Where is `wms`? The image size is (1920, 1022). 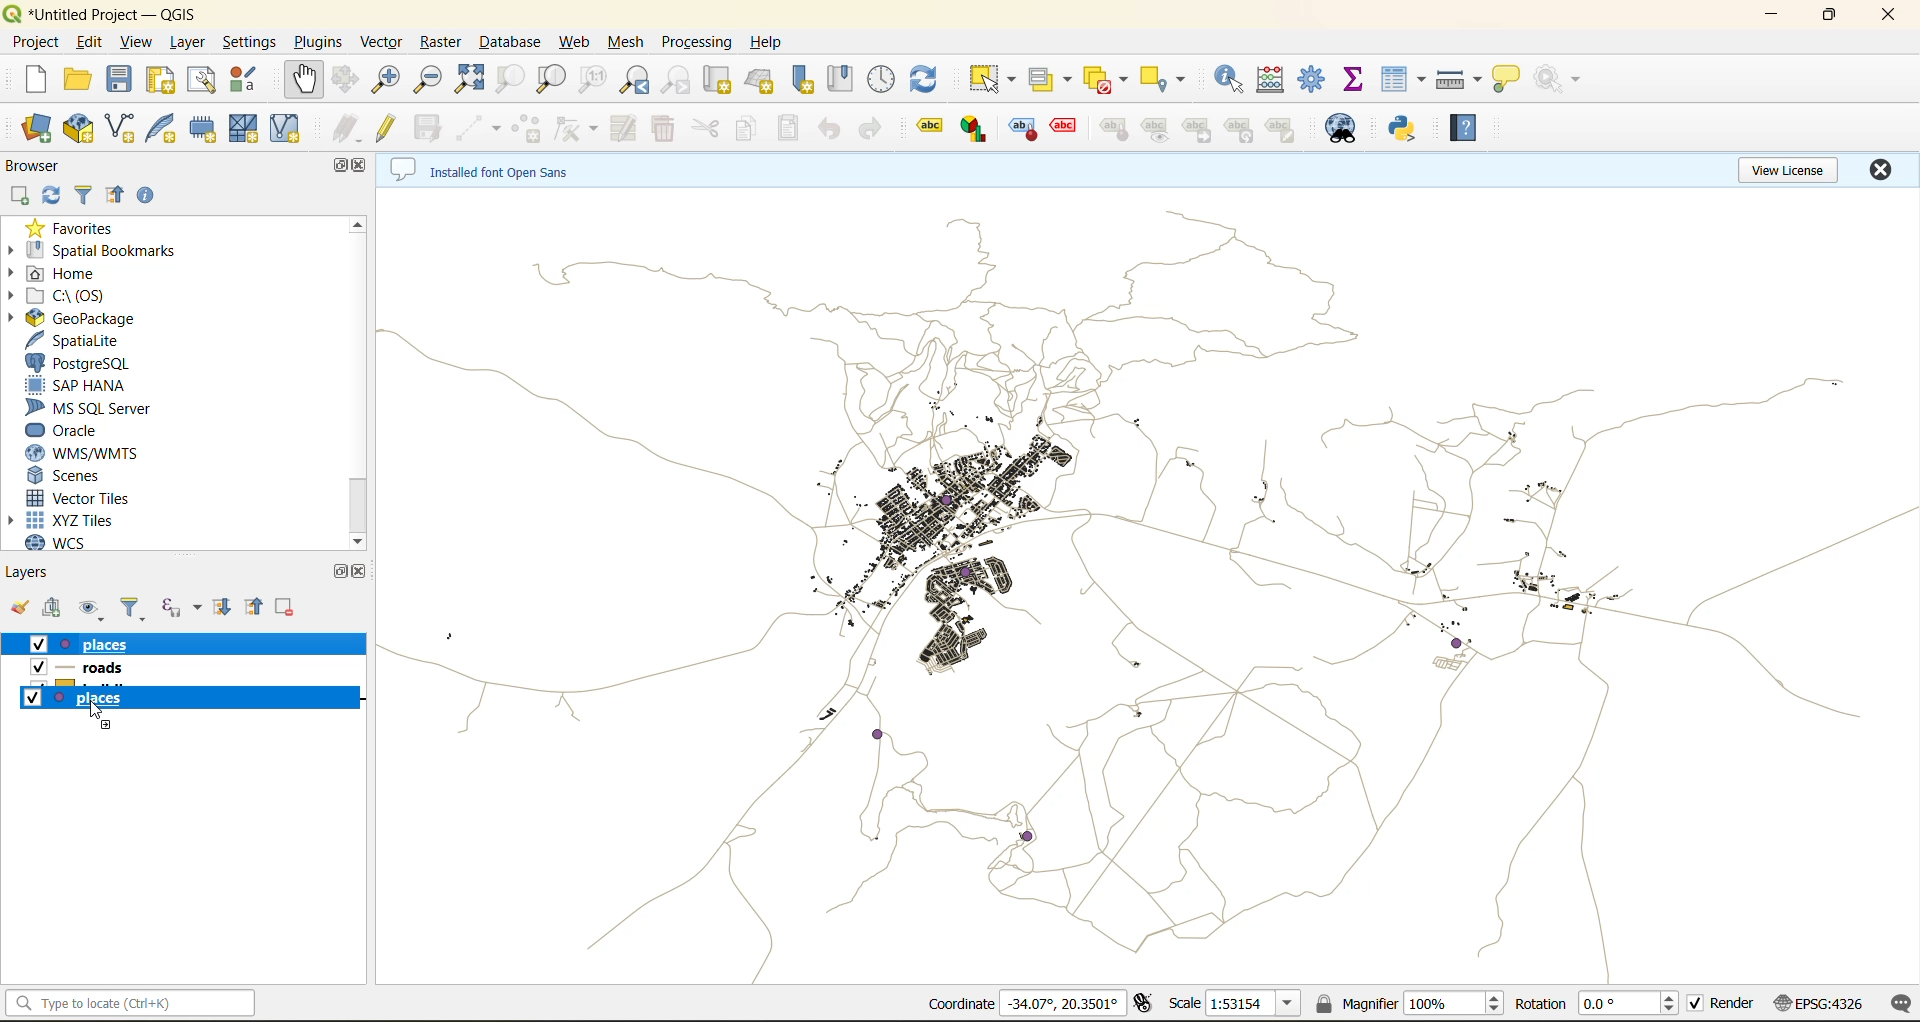 wms is located at coordinates (120, 454).